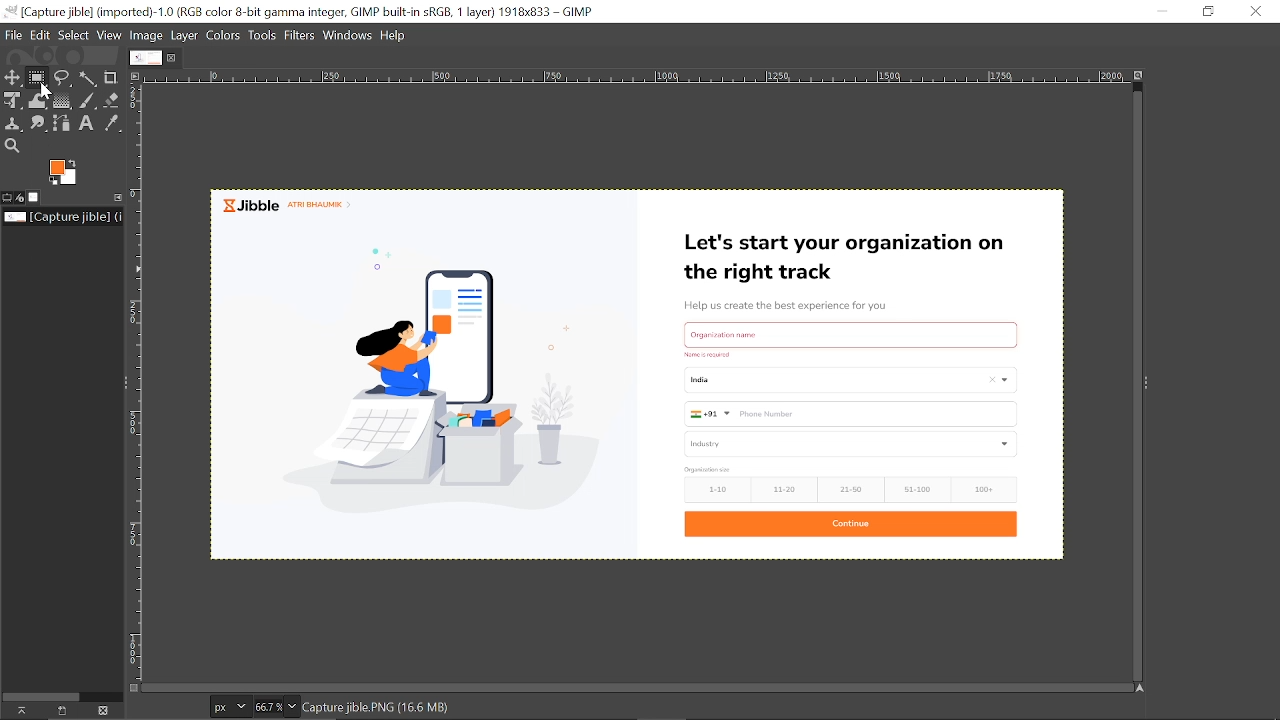  What do you see at coordinates (396, 34) in the screenshot?
I see `help` at bounding box center [396, 34].